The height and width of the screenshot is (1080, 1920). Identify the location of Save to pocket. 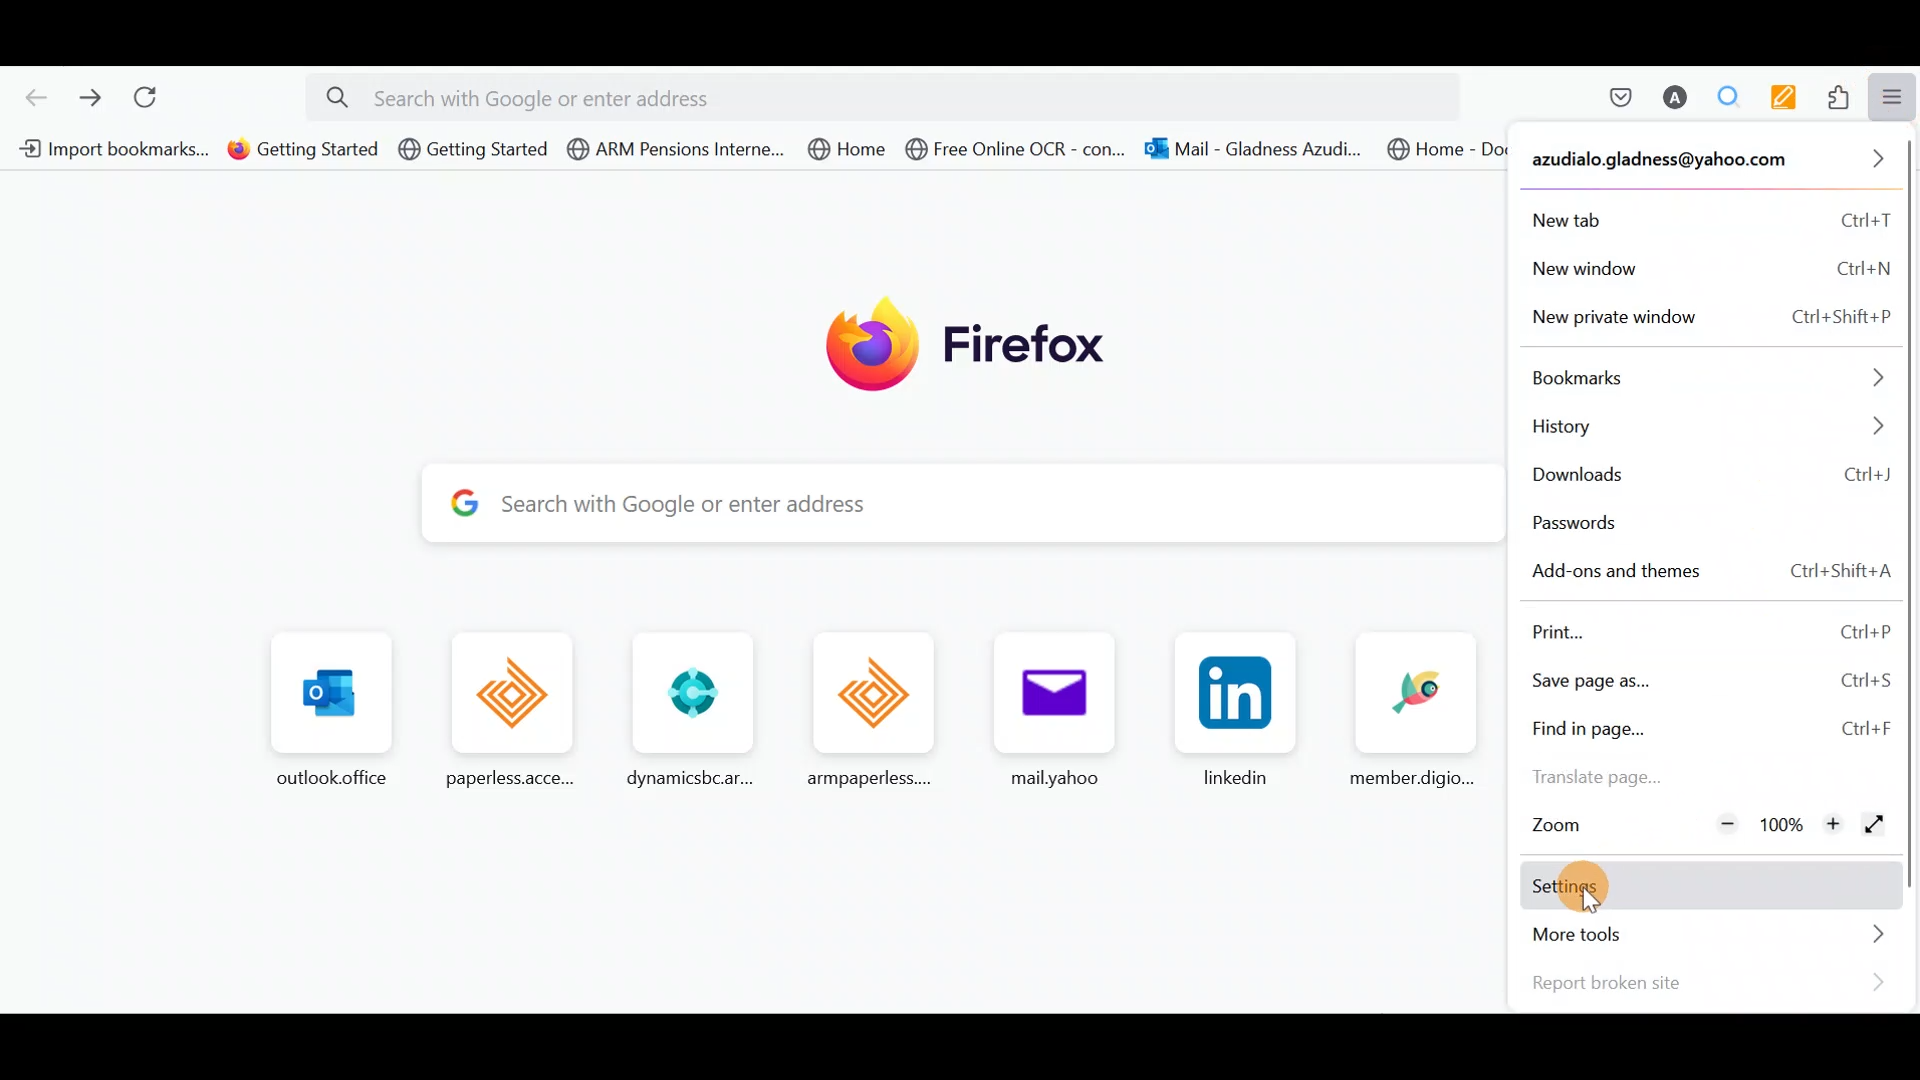
(1612, 96).